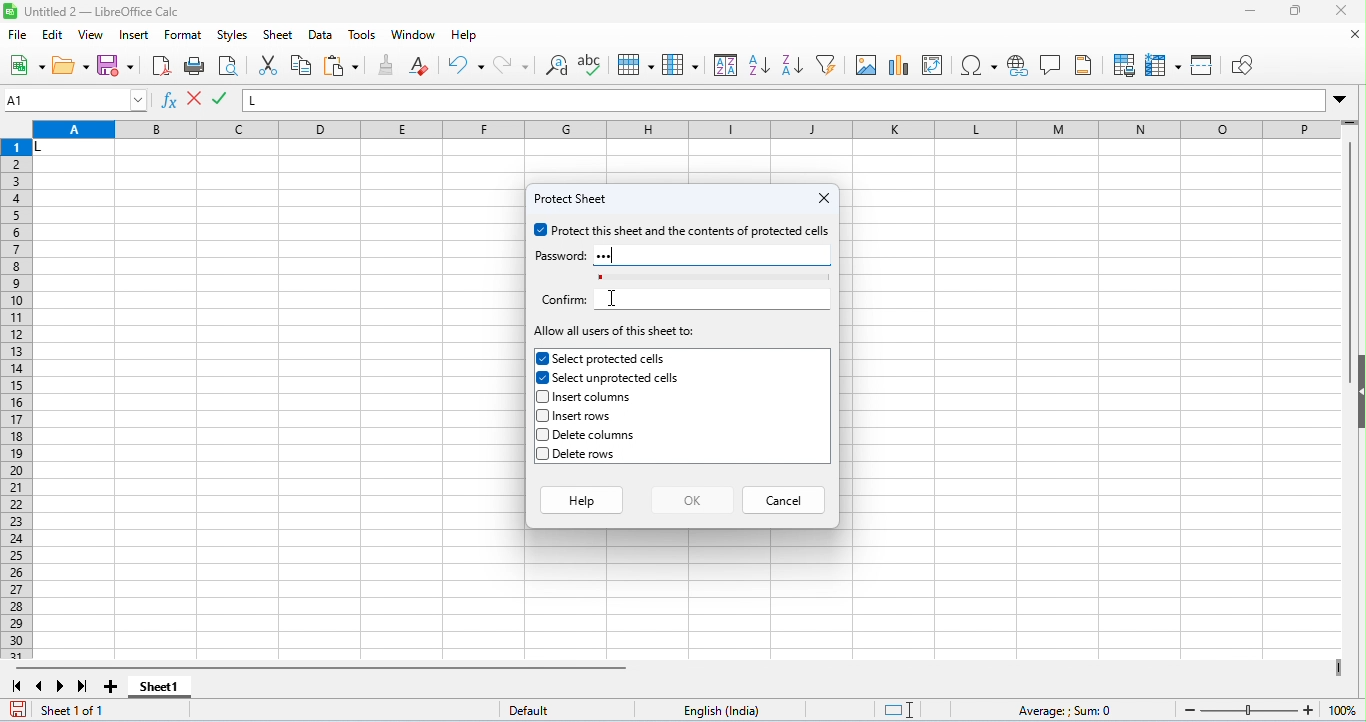  What do you see at coordinates (602, 358) in the screenshot?
I see `select protected cells` at bounding box center [602, 358].